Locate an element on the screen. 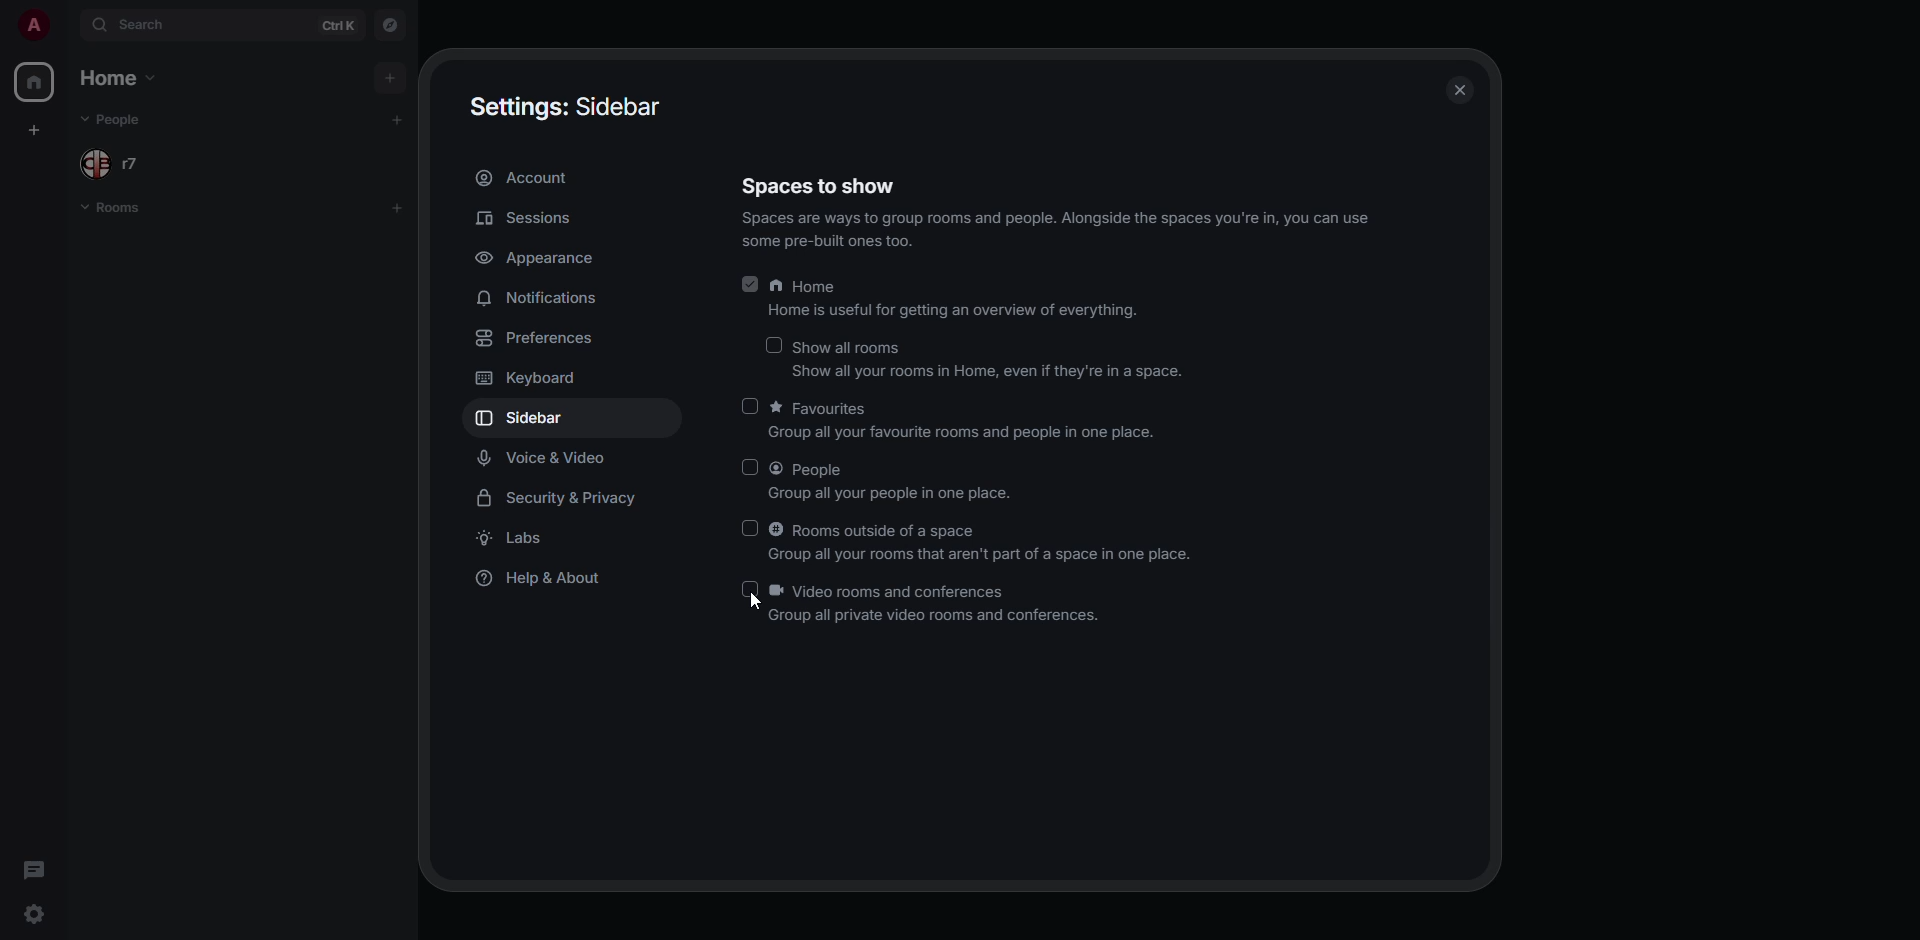 The height and width of the screenshot is (940, 1920). k Video rooms and conferences
roup all private video rooms and conferences. is located at coordinates (943, 600).